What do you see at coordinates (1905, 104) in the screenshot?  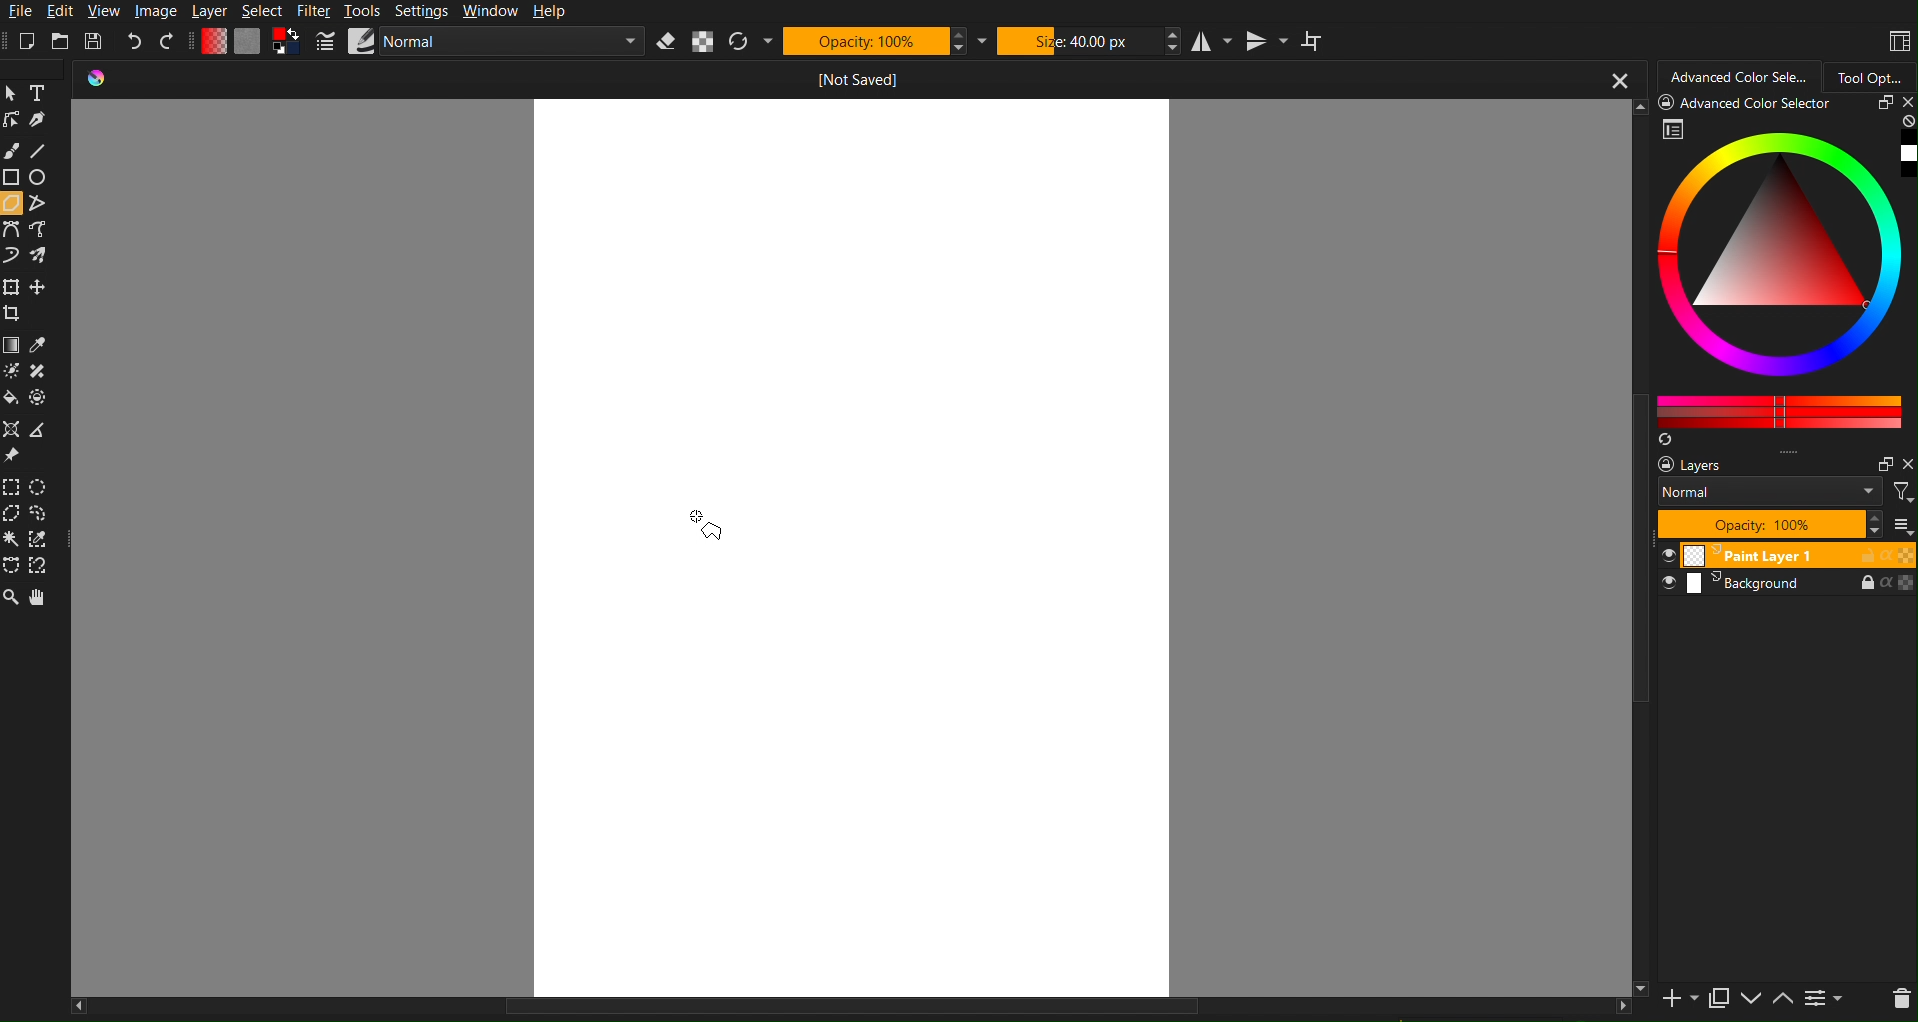 I see `close panel` at bounding box center [1905, 104].